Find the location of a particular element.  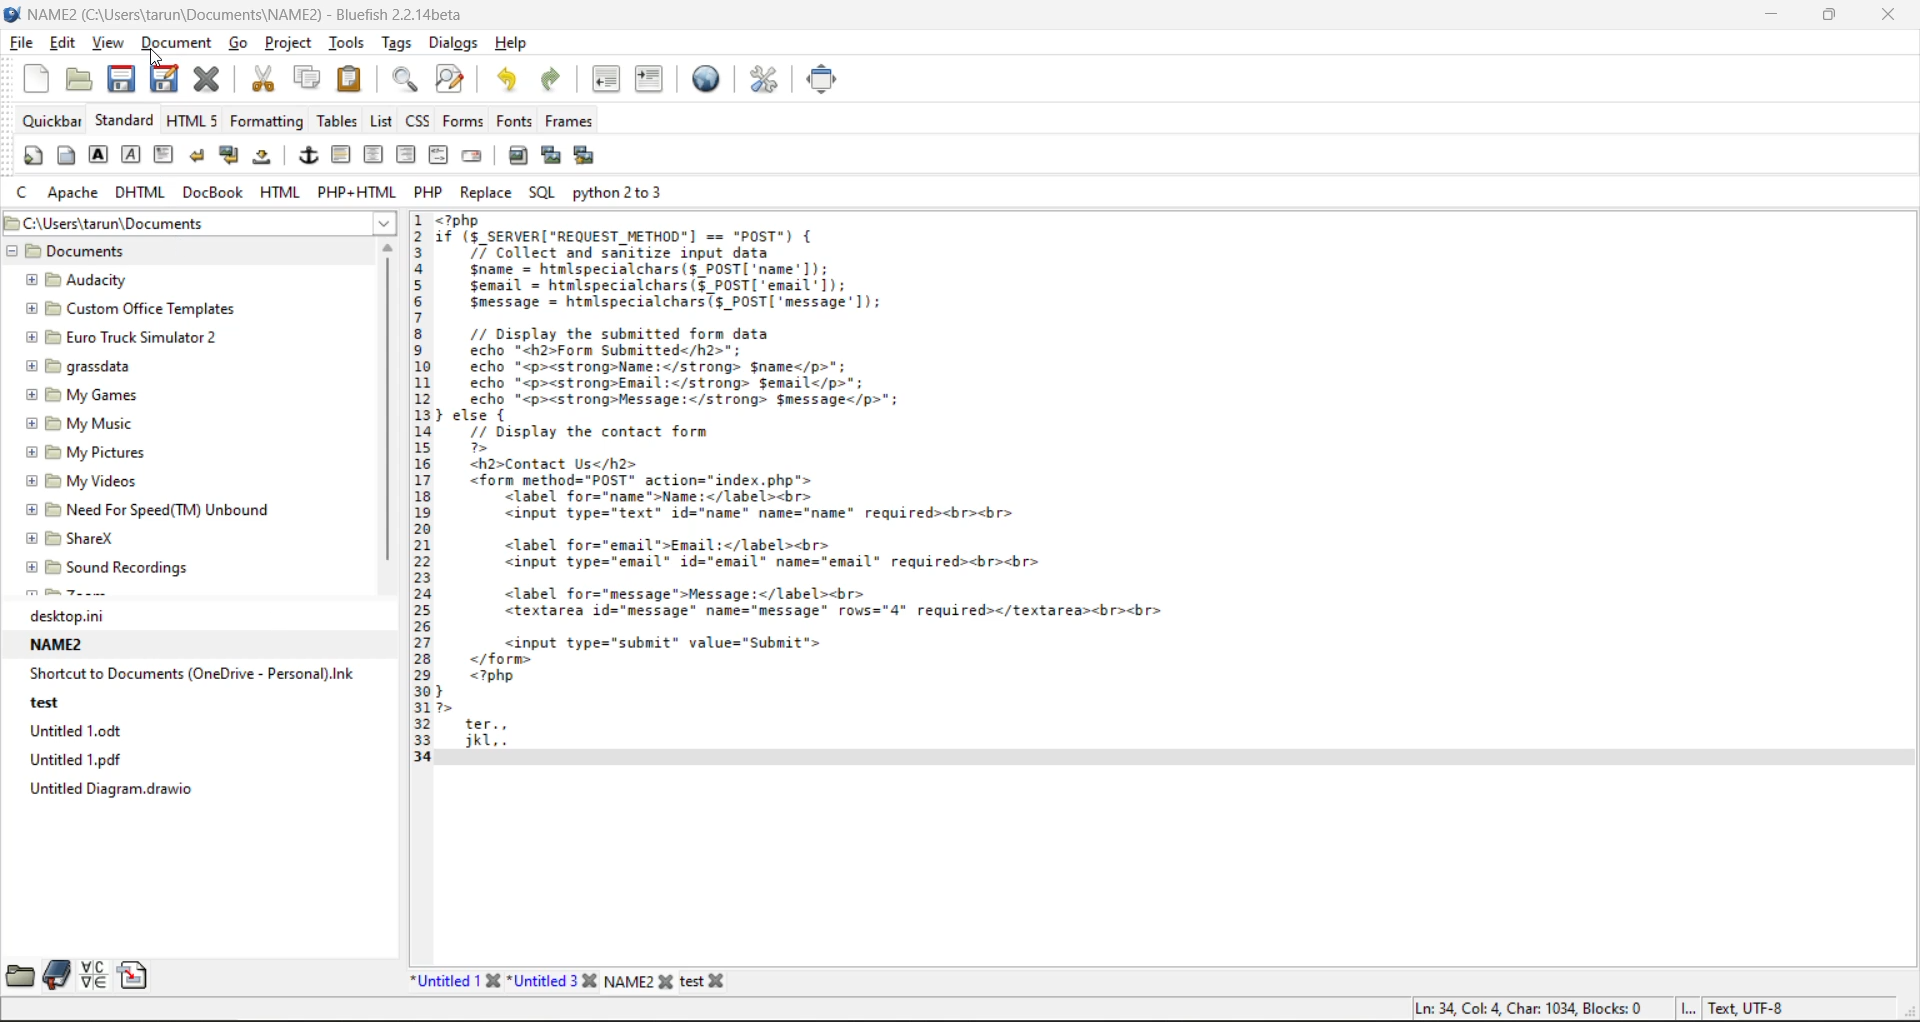

open is located at coordinates (75, 80).